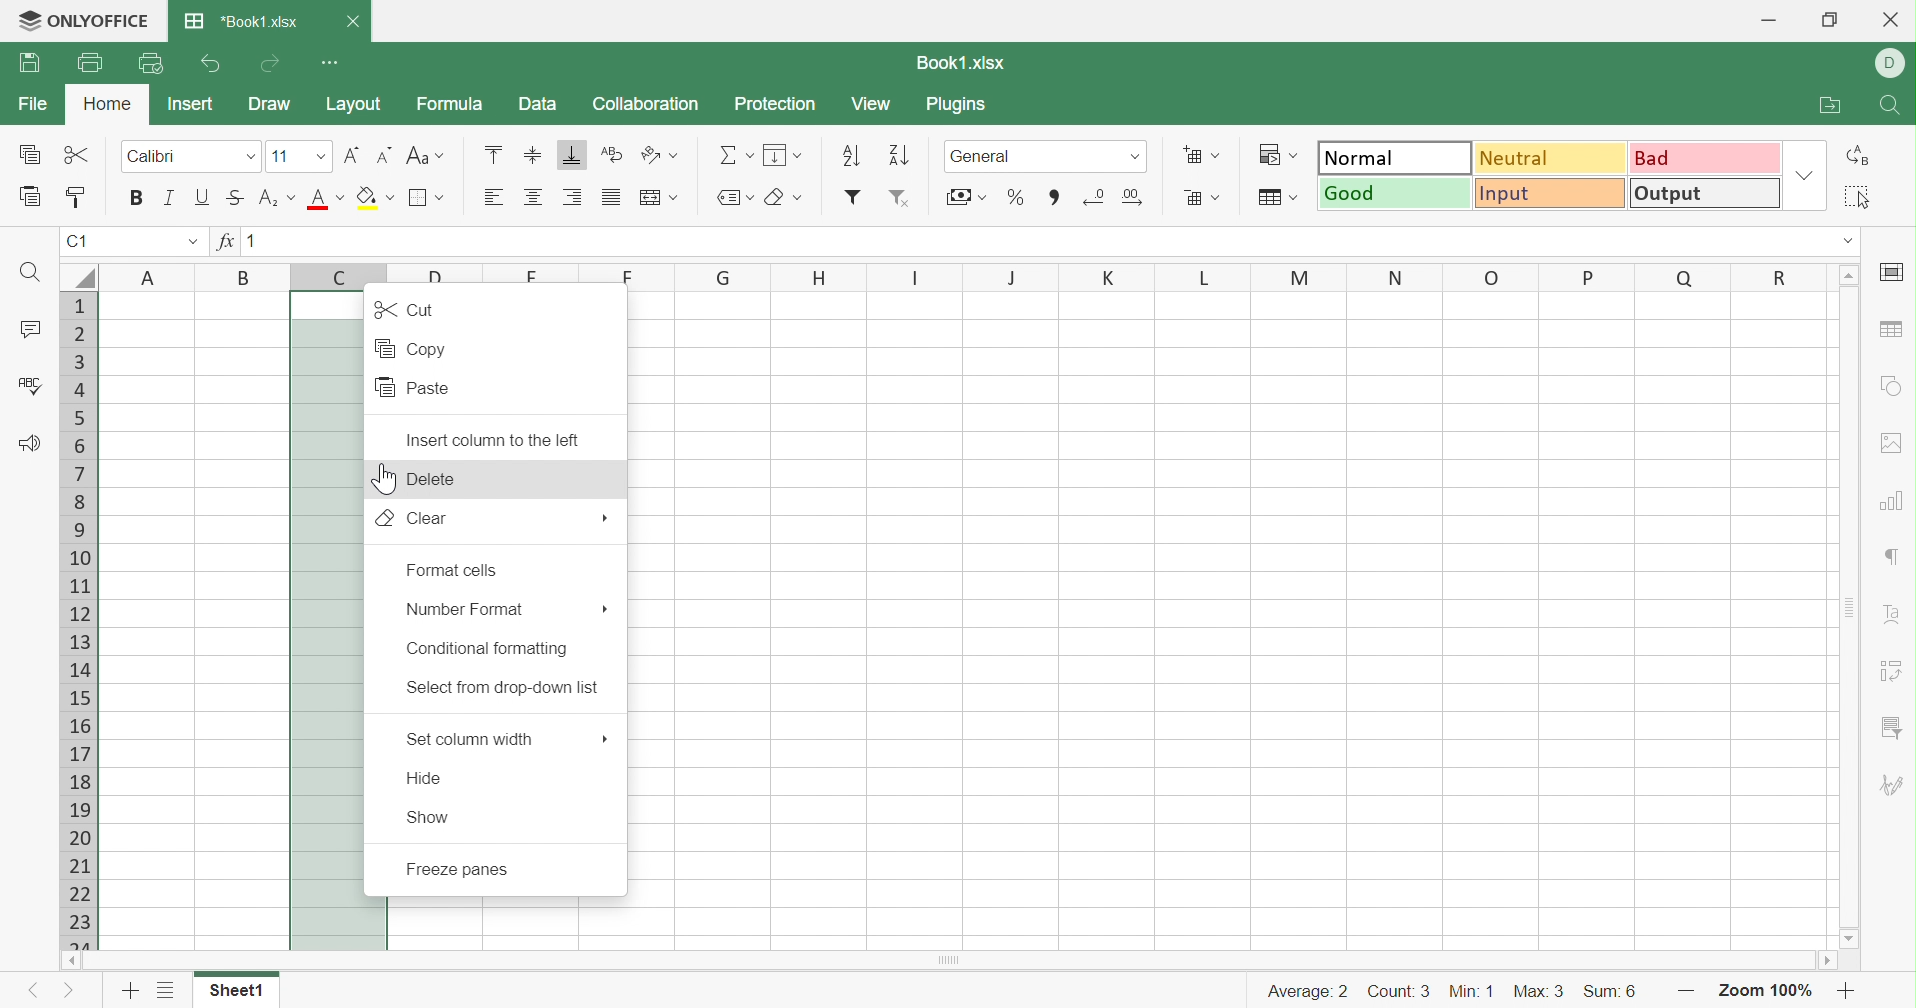  I want to click on Increase decimals, so click(1134, 197).